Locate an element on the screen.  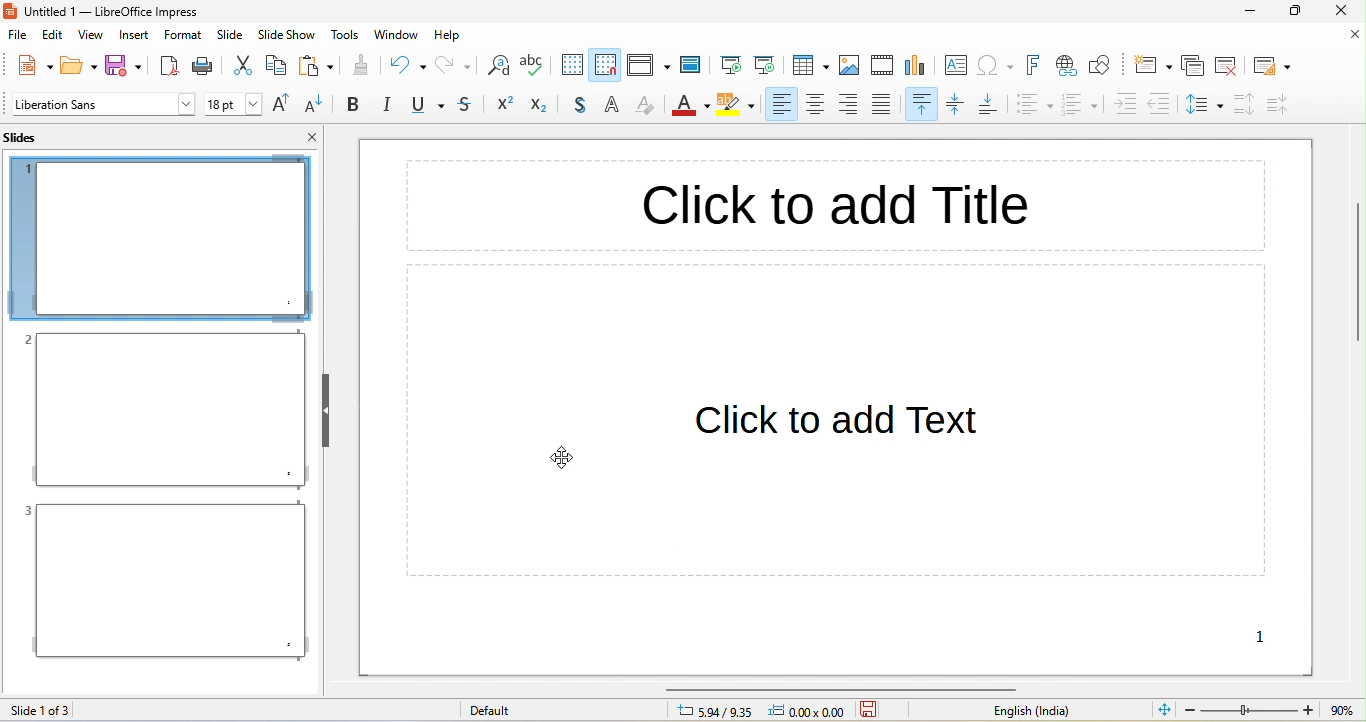
value is located at coordinates (1340, 710).